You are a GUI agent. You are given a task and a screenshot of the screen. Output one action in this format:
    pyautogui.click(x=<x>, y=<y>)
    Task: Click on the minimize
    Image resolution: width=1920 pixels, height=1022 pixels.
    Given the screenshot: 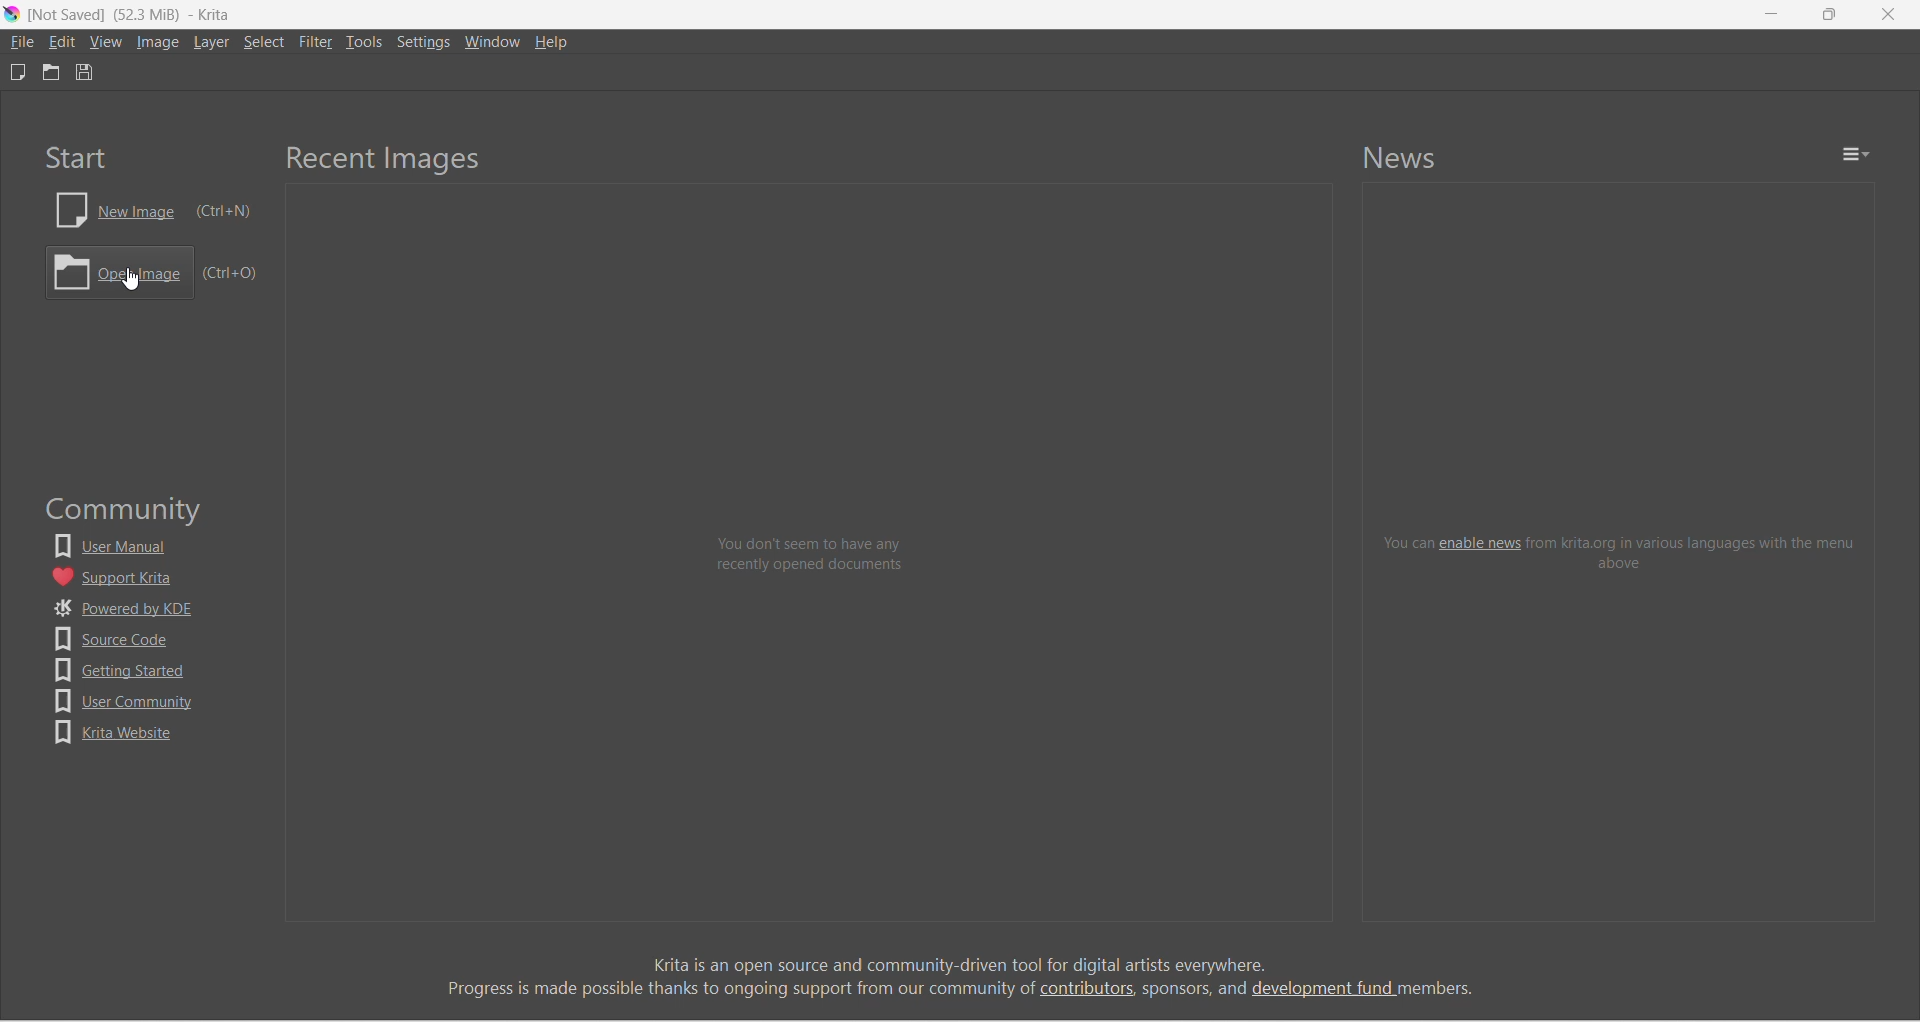 What is the action you would take?
    pyautogui.click(x=1772, y=14)
    